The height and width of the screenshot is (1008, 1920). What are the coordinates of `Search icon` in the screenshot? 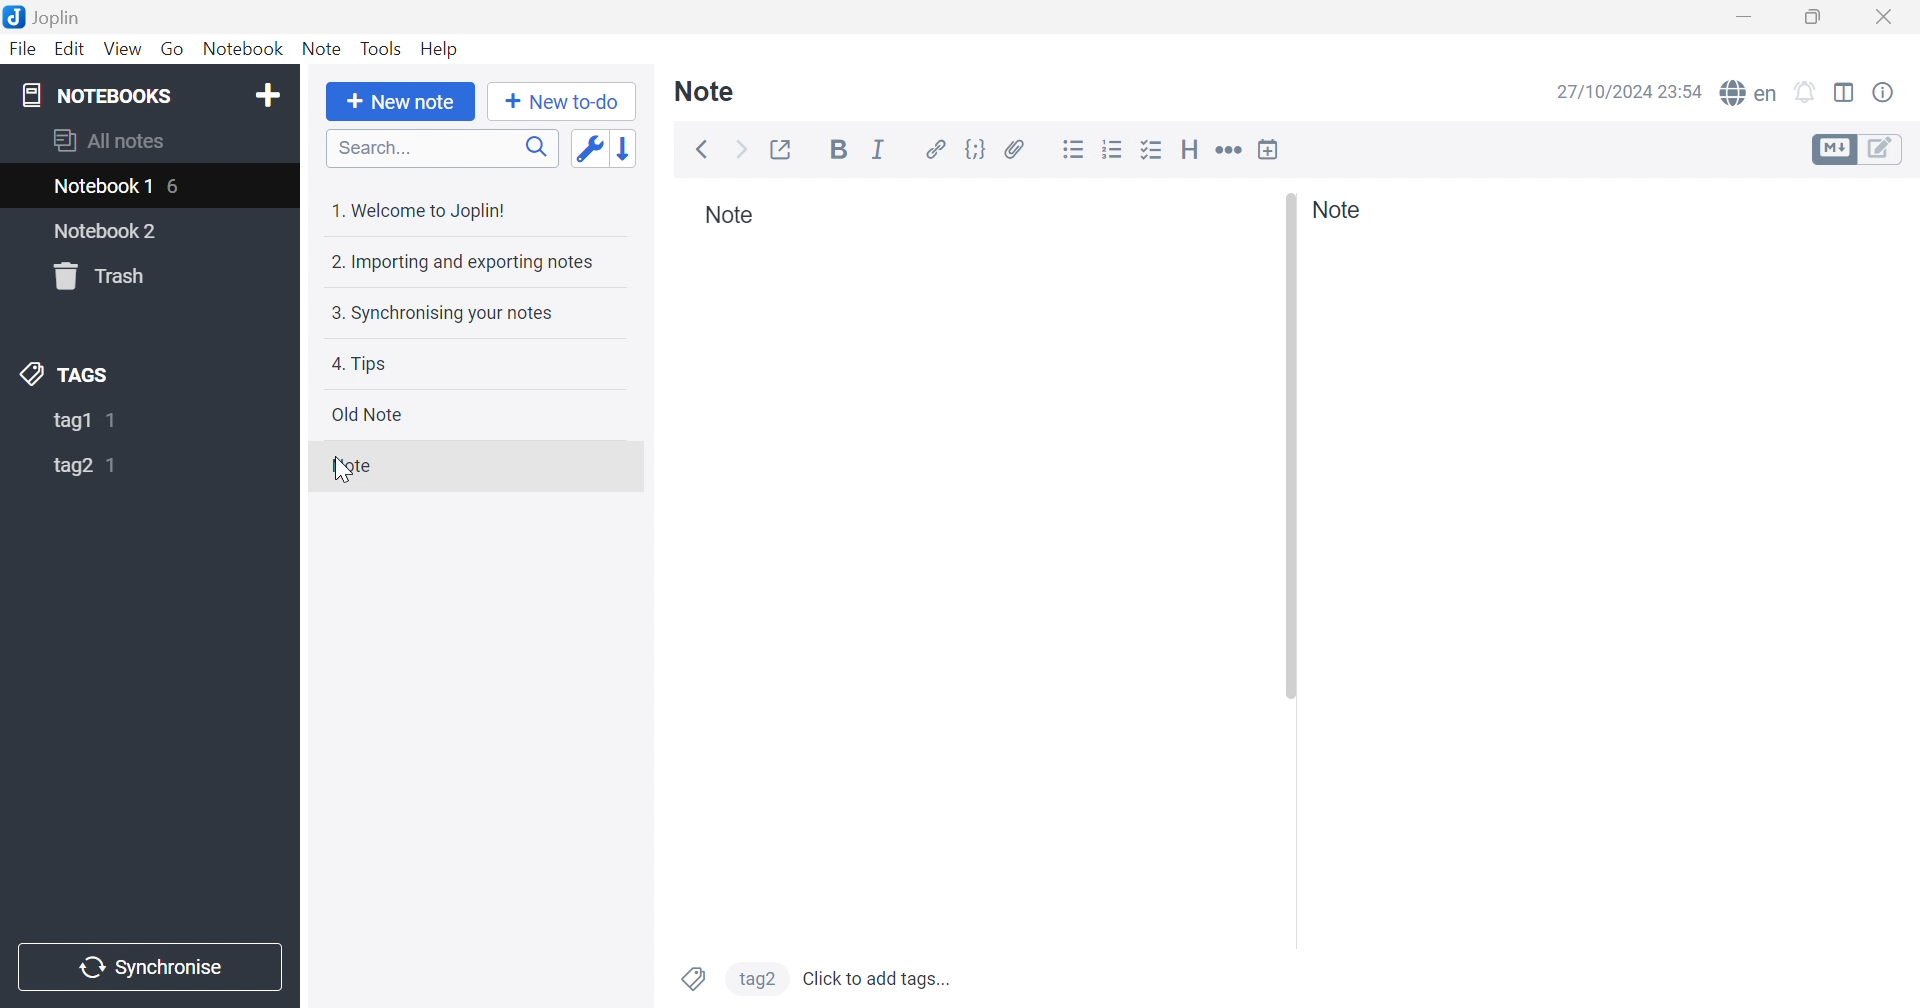 It's located at (531, 150).